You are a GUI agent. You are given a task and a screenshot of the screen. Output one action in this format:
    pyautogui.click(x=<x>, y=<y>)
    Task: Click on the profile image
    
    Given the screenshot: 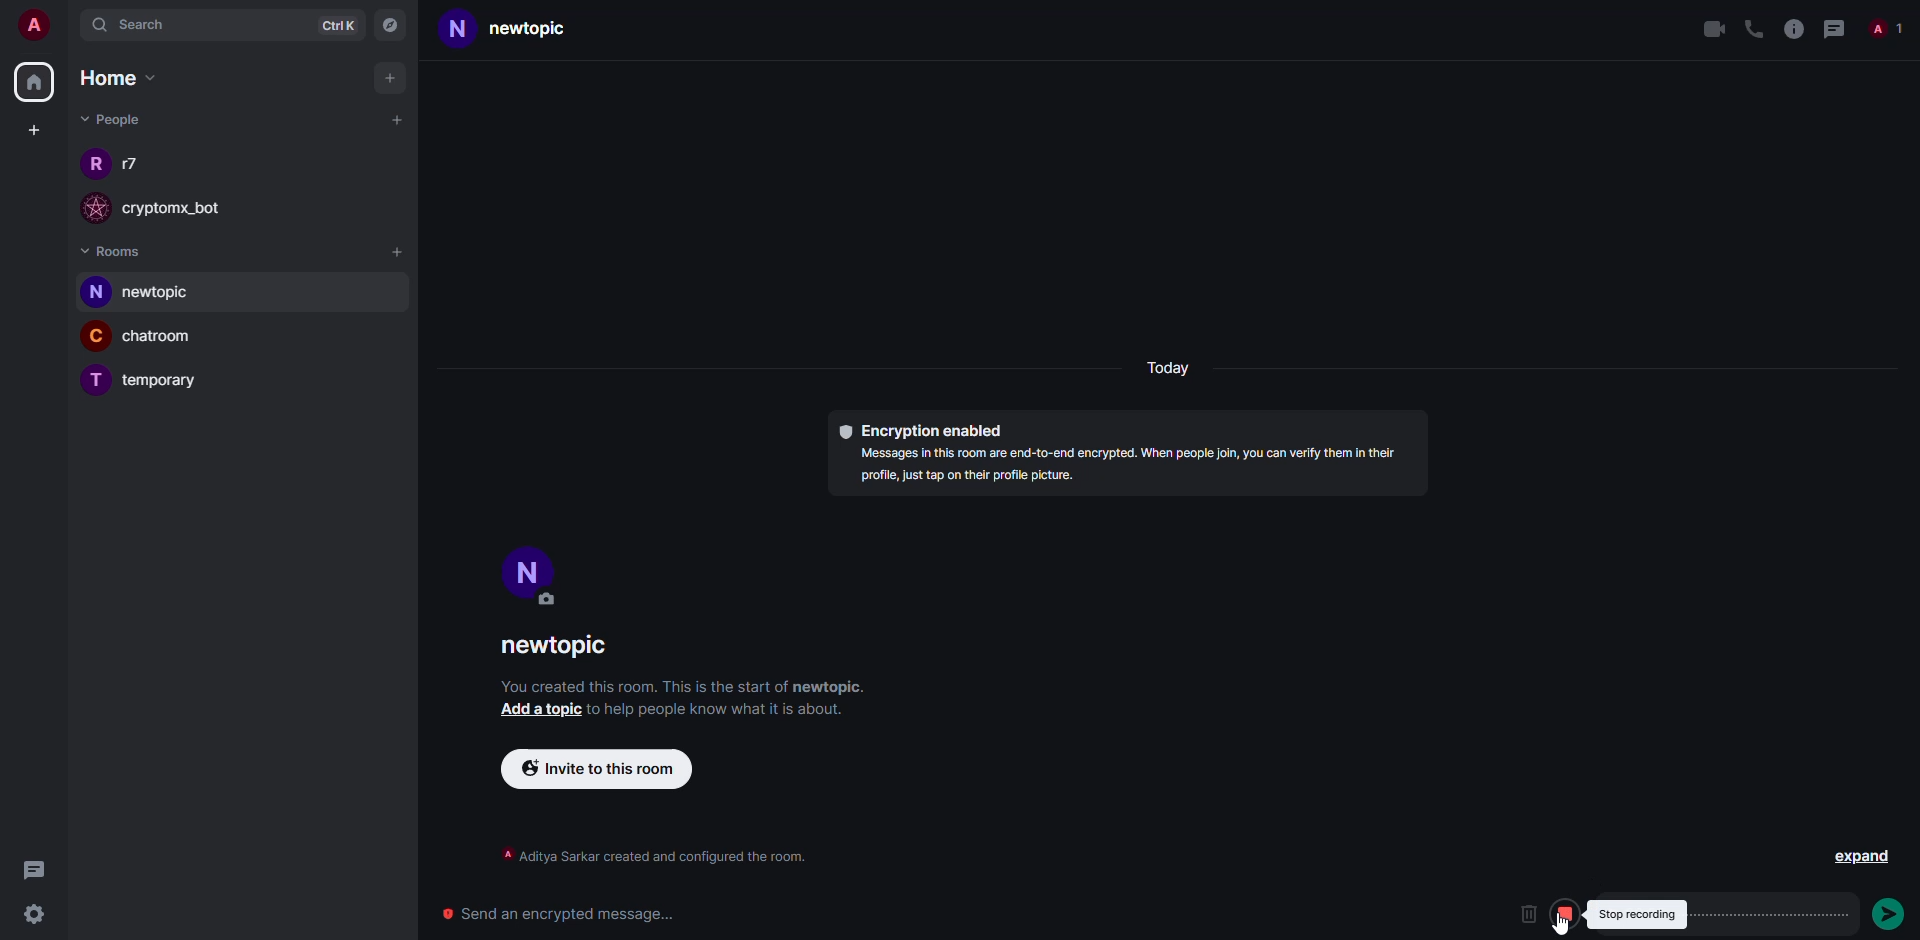 What is the action you would take?
    pyautogui.click(x=97, y=208)
    